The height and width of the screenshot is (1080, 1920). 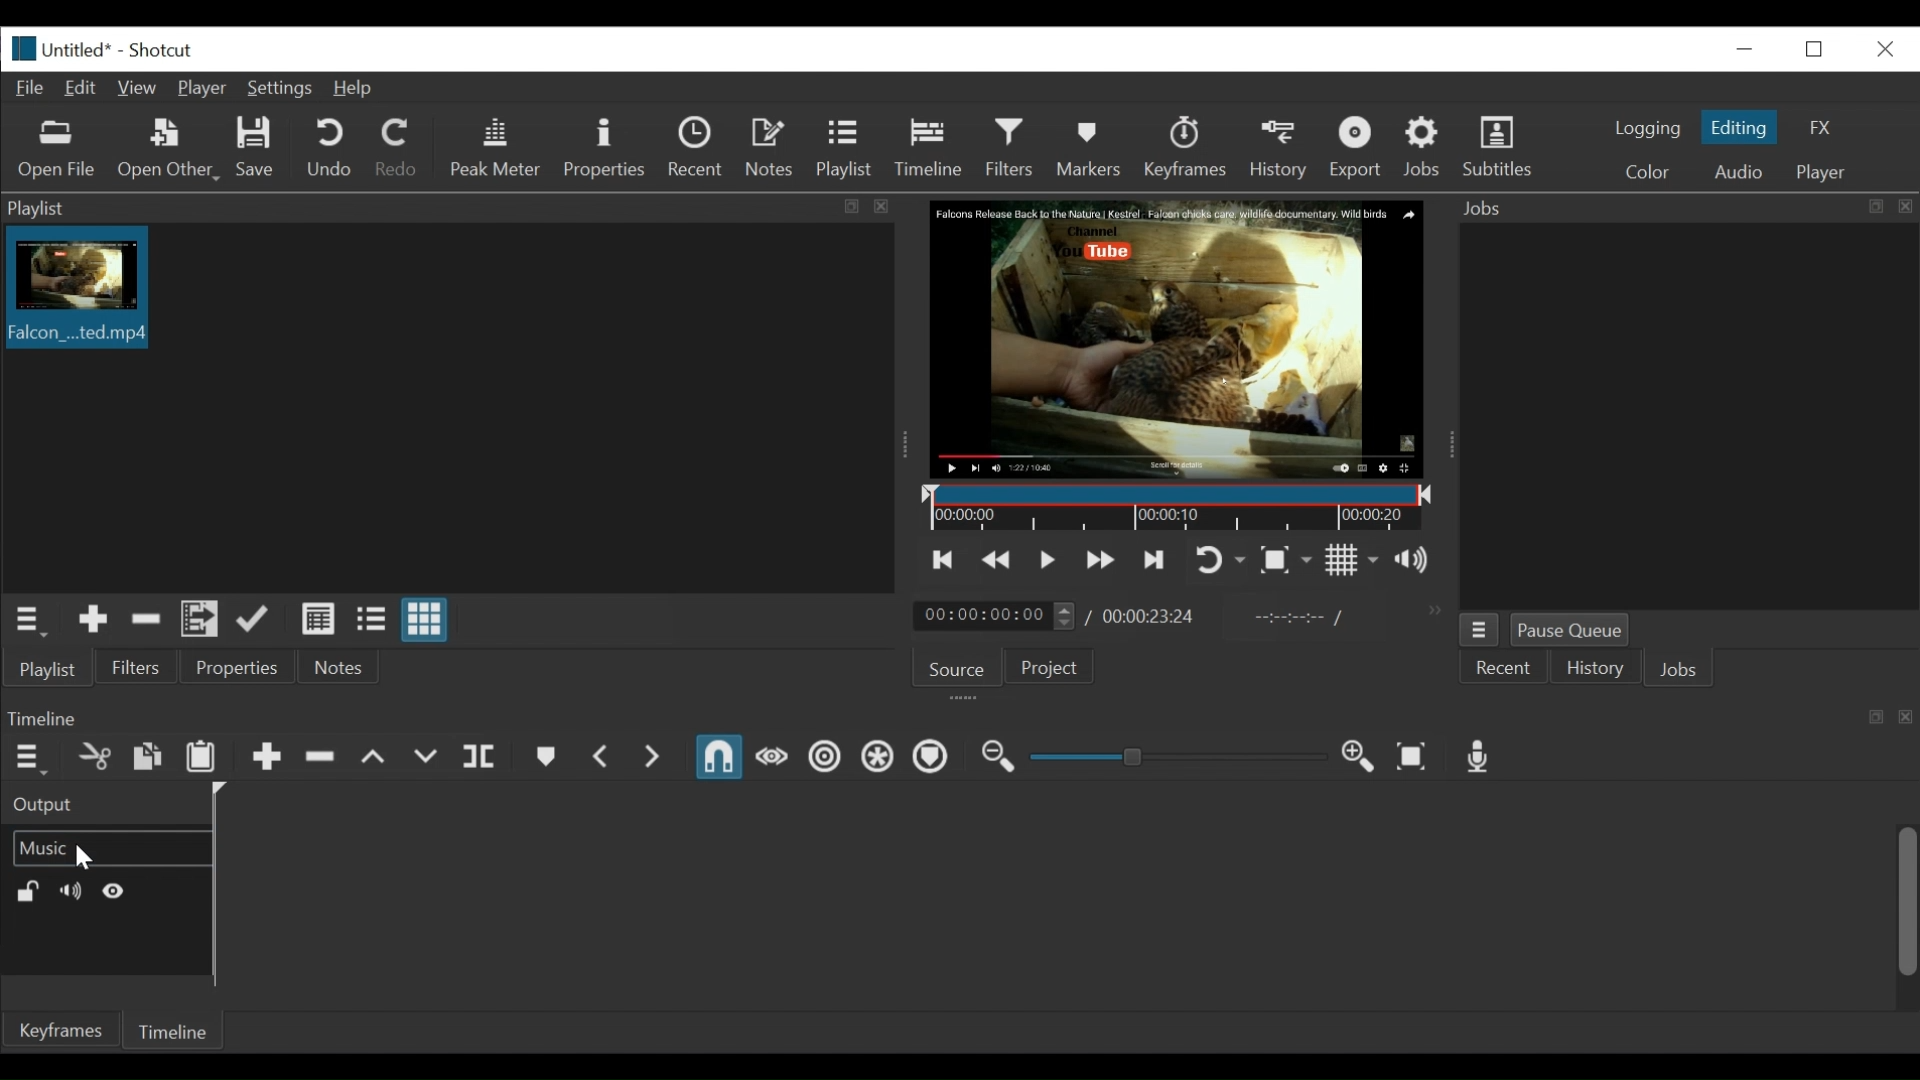 What do you see at coordinates (1186, 149) in the screenshot?
I see `Keyframe` at bounding box center [1186, 149].